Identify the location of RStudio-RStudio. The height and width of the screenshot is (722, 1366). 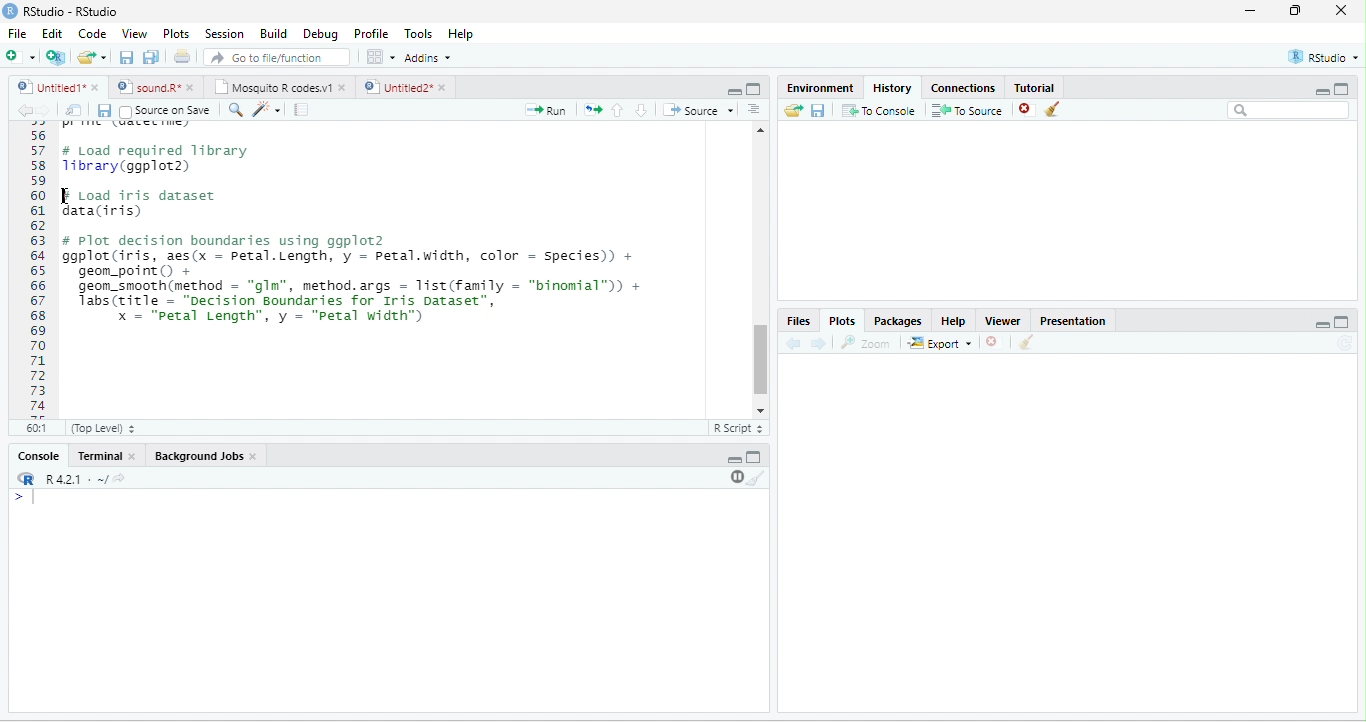
(72, 11).